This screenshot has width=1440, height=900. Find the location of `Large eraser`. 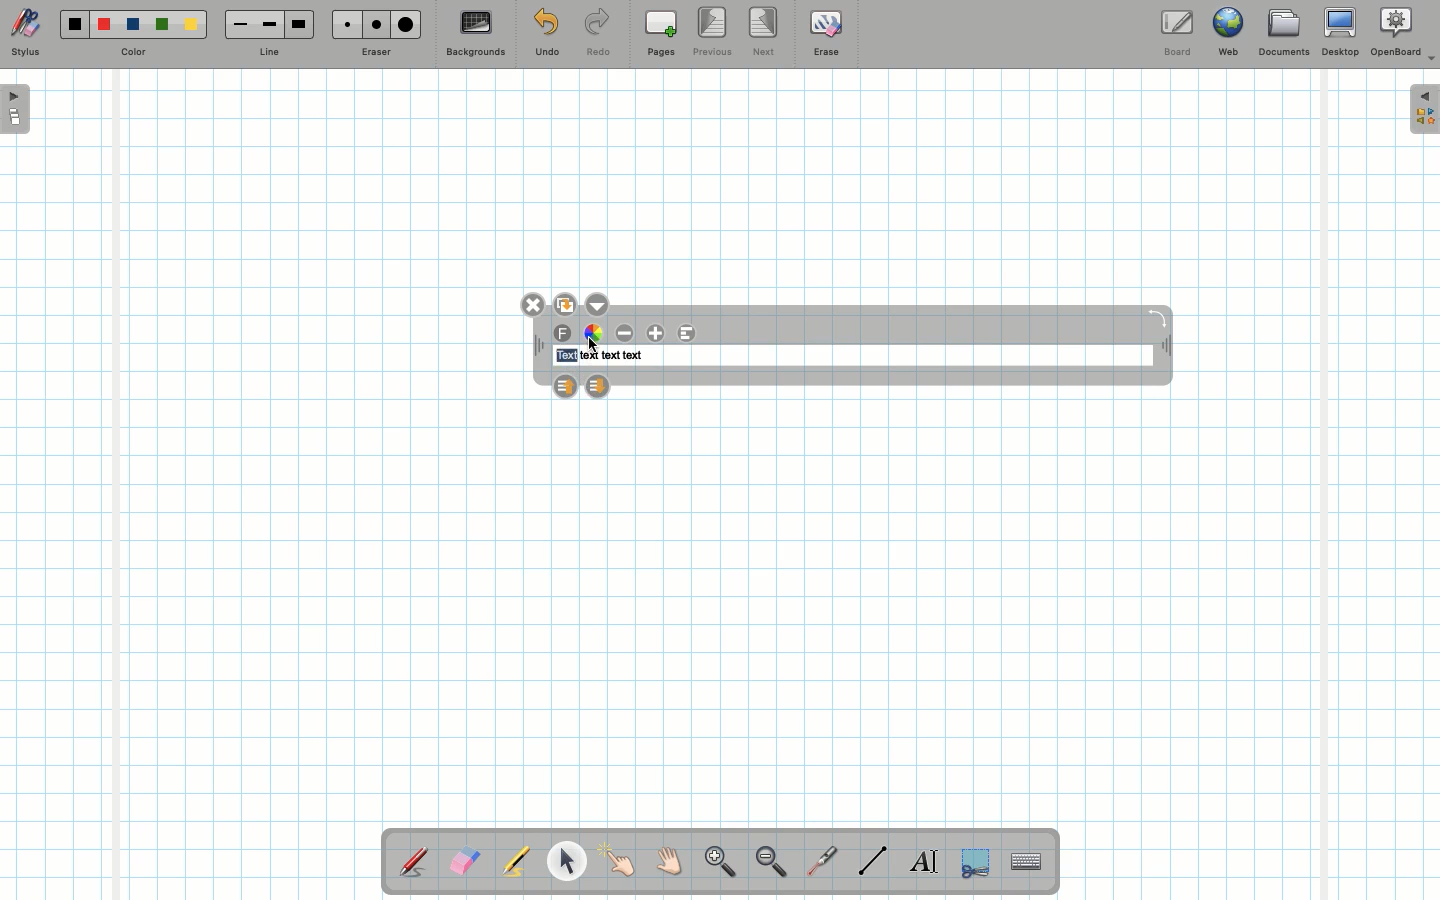

Large eraser is located at coordinates (406, 24).